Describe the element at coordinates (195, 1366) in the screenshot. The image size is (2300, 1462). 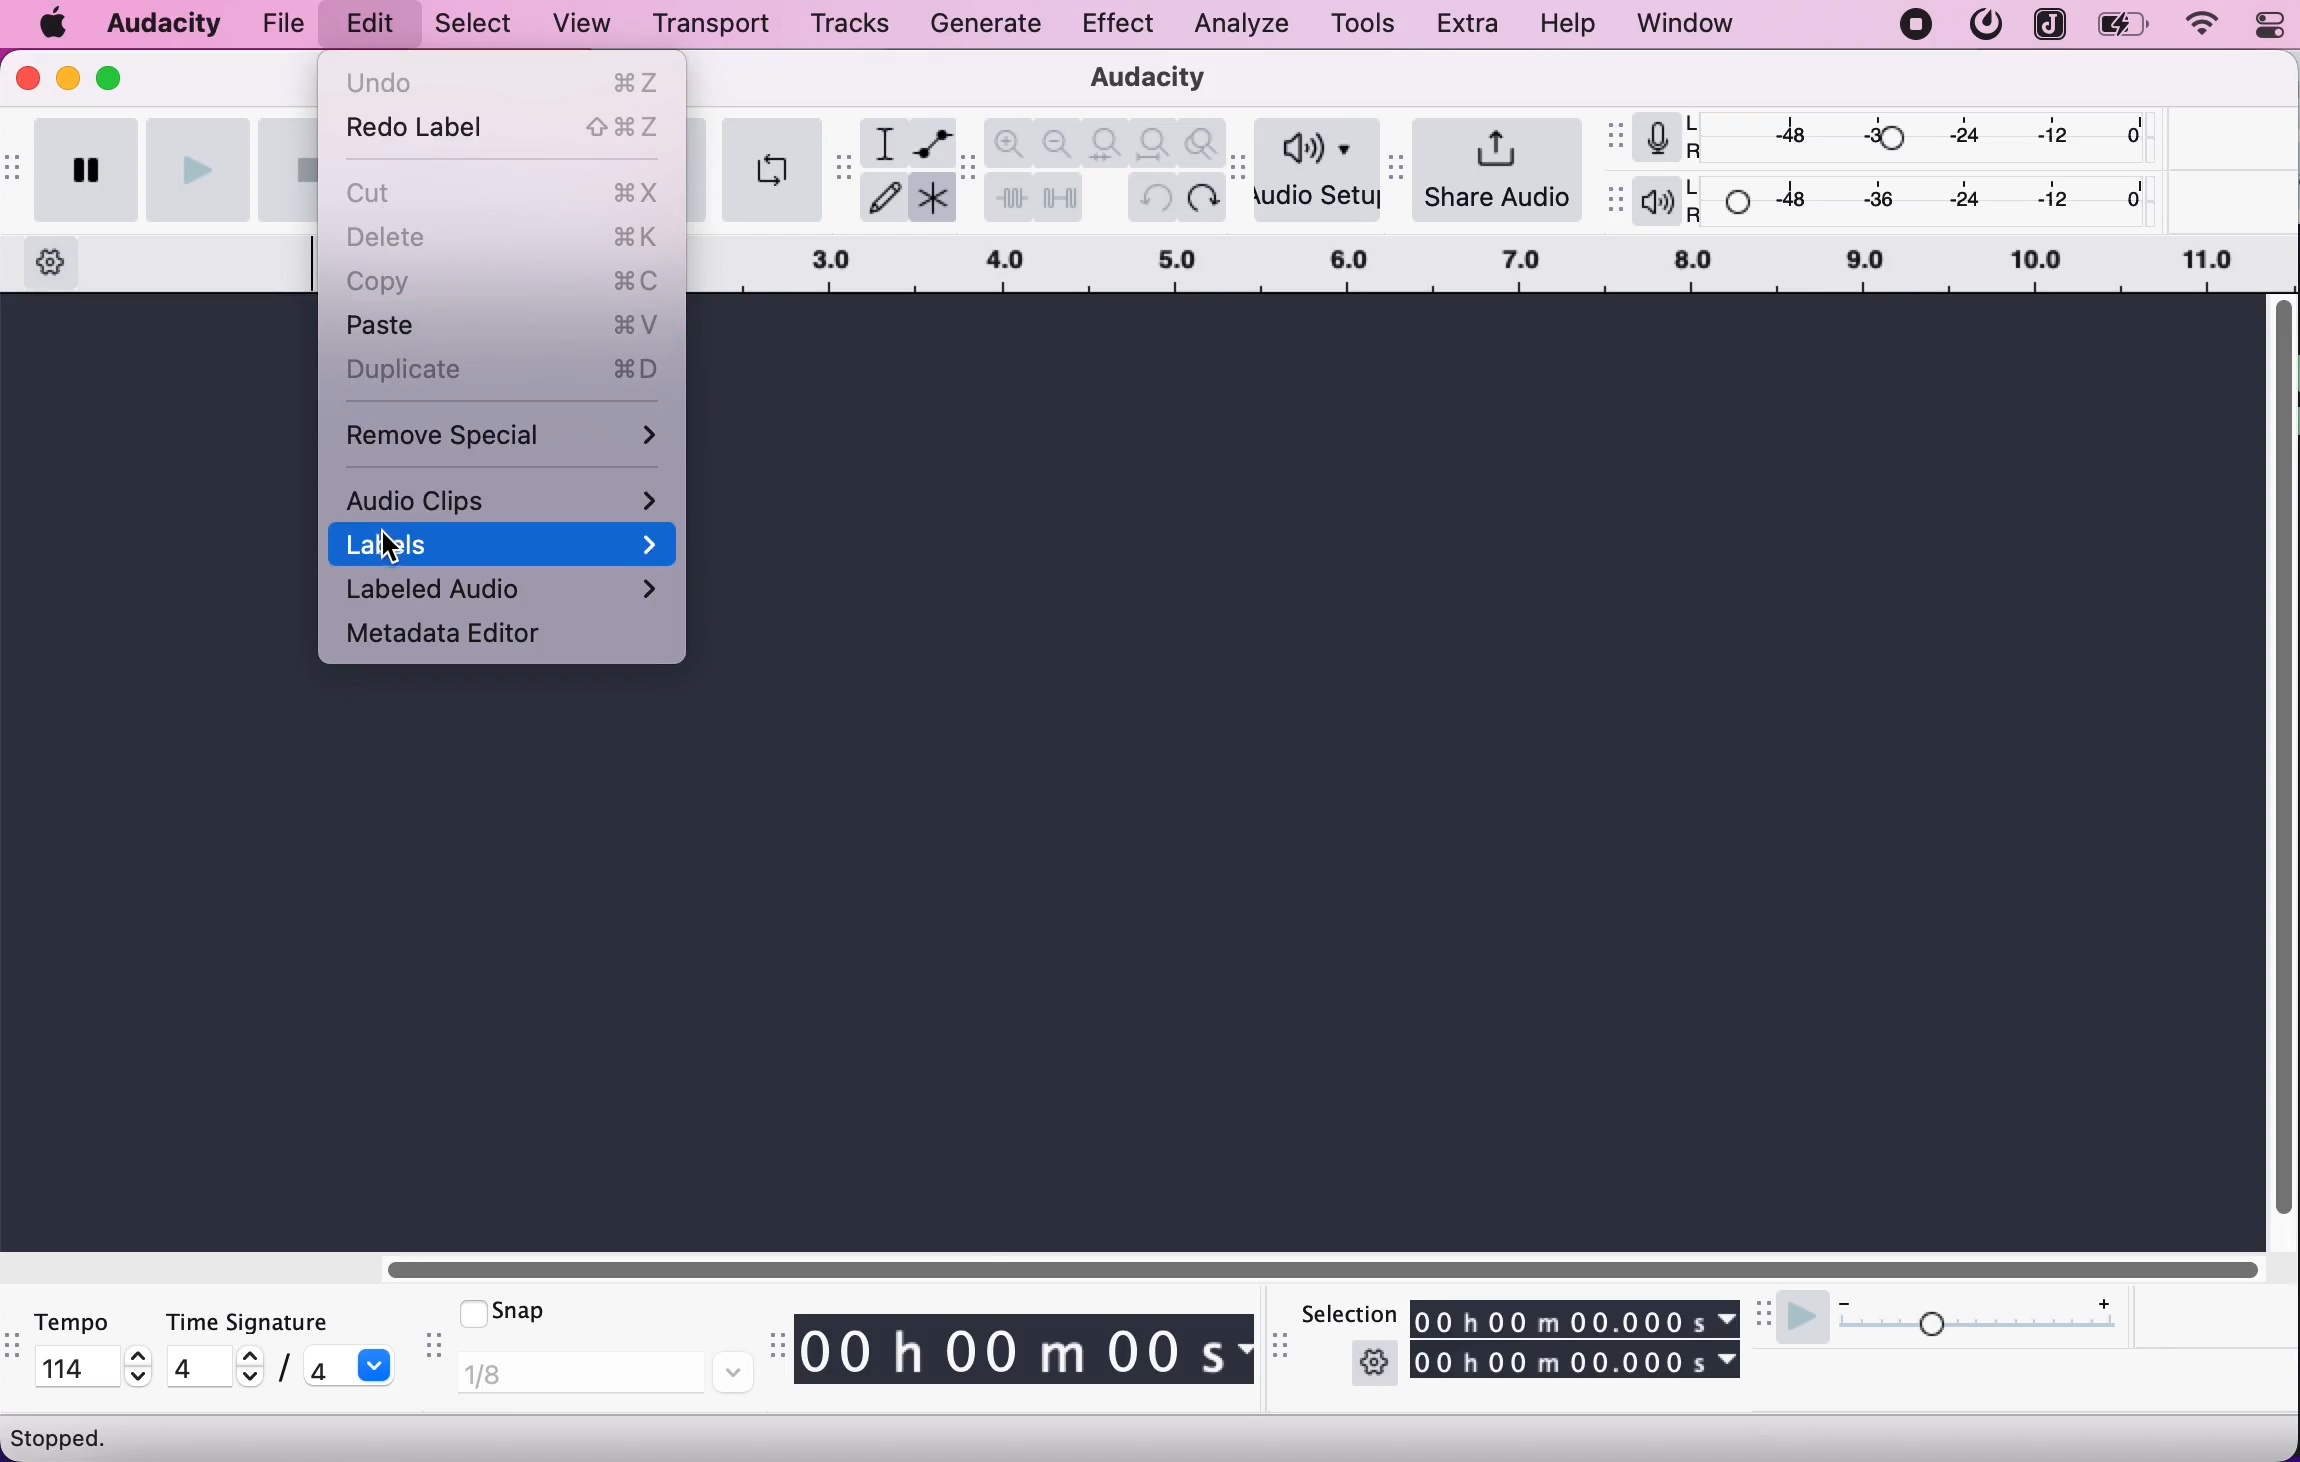
I see `4` at that location.